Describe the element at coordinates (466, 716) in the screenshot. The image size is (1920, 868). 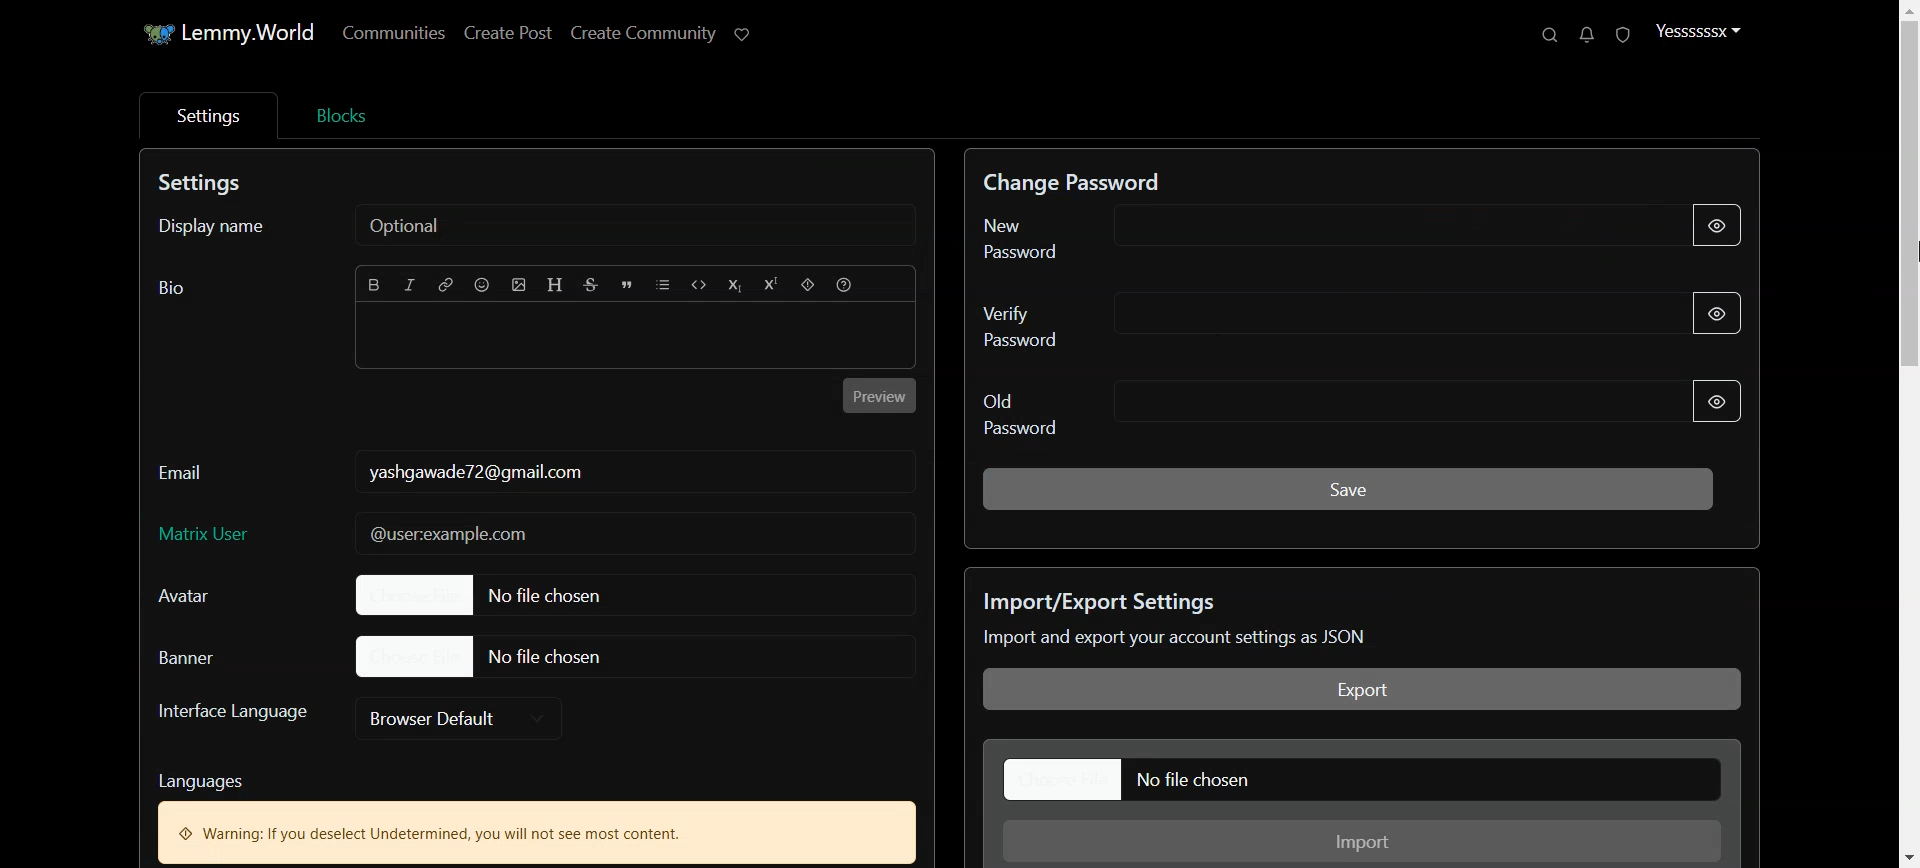
I see `Browser Default` at that location.